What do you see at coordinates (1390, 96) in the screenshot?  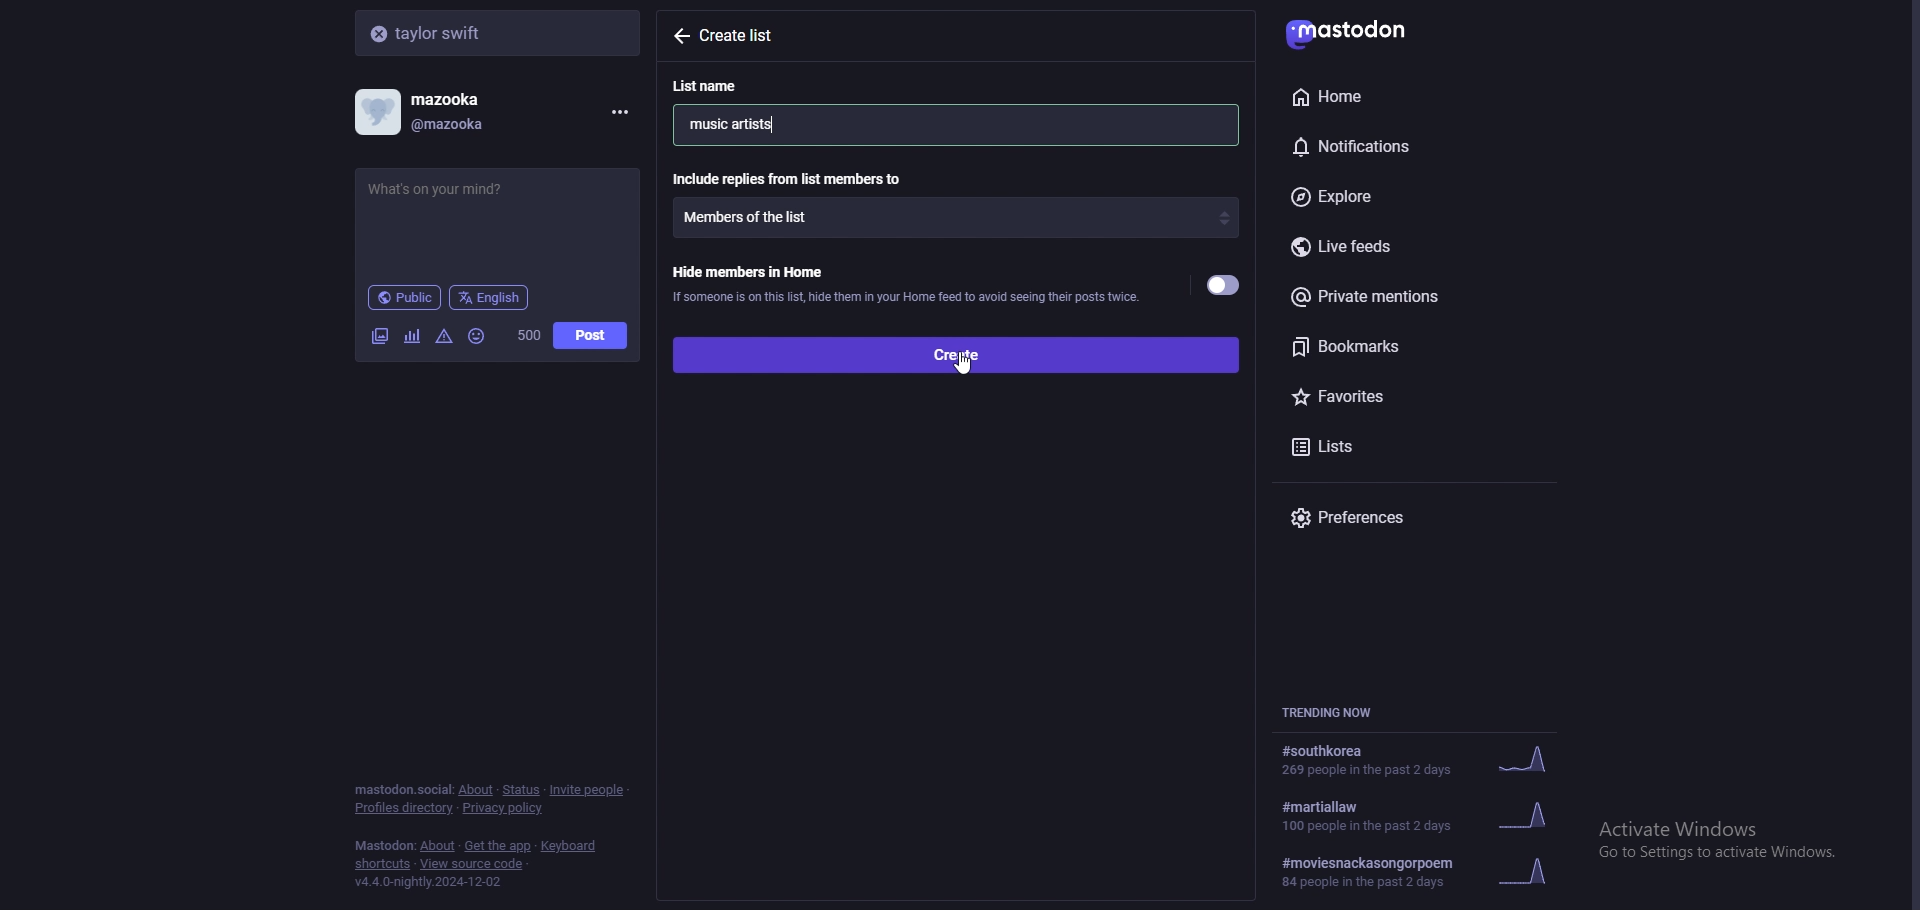 I see `home` at bounding box center [1390, 96].